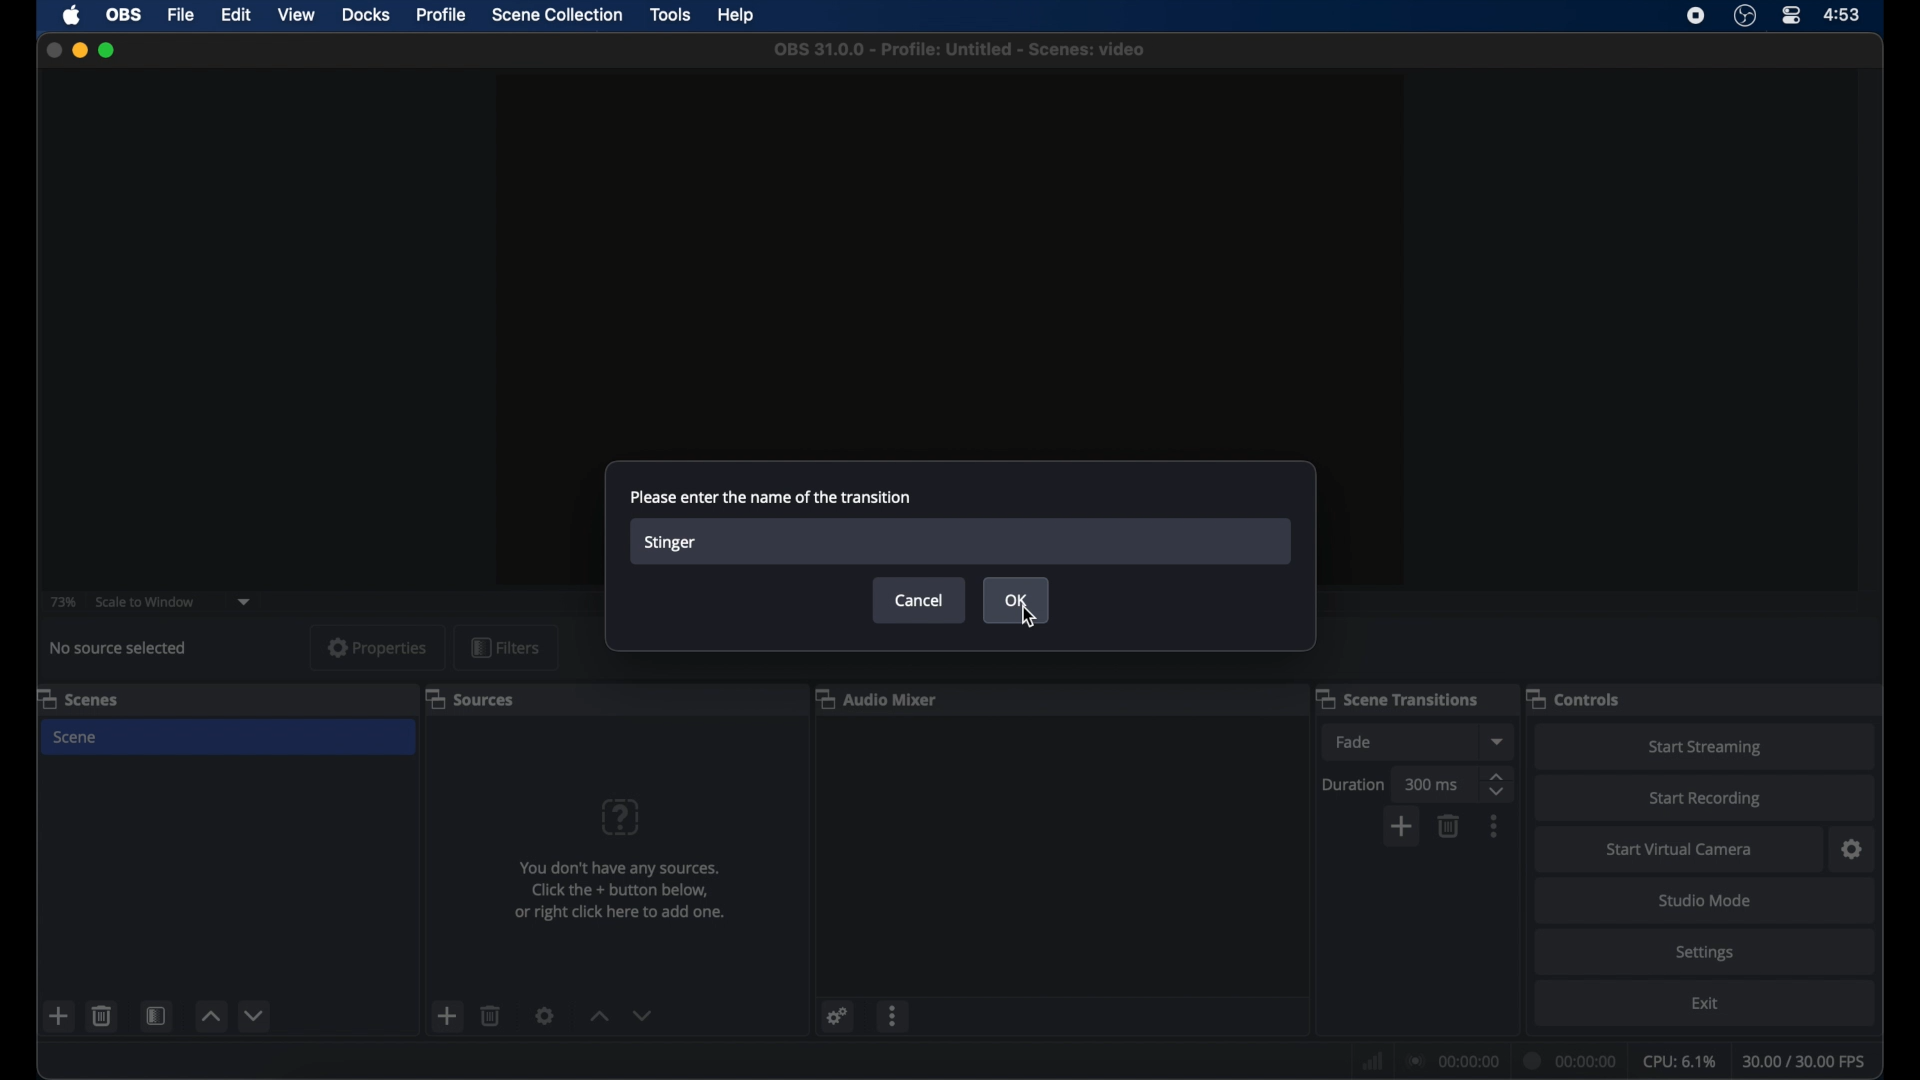 This screenshot has height=1080, width=1920. I want to click on question mark, so click(622, 817).